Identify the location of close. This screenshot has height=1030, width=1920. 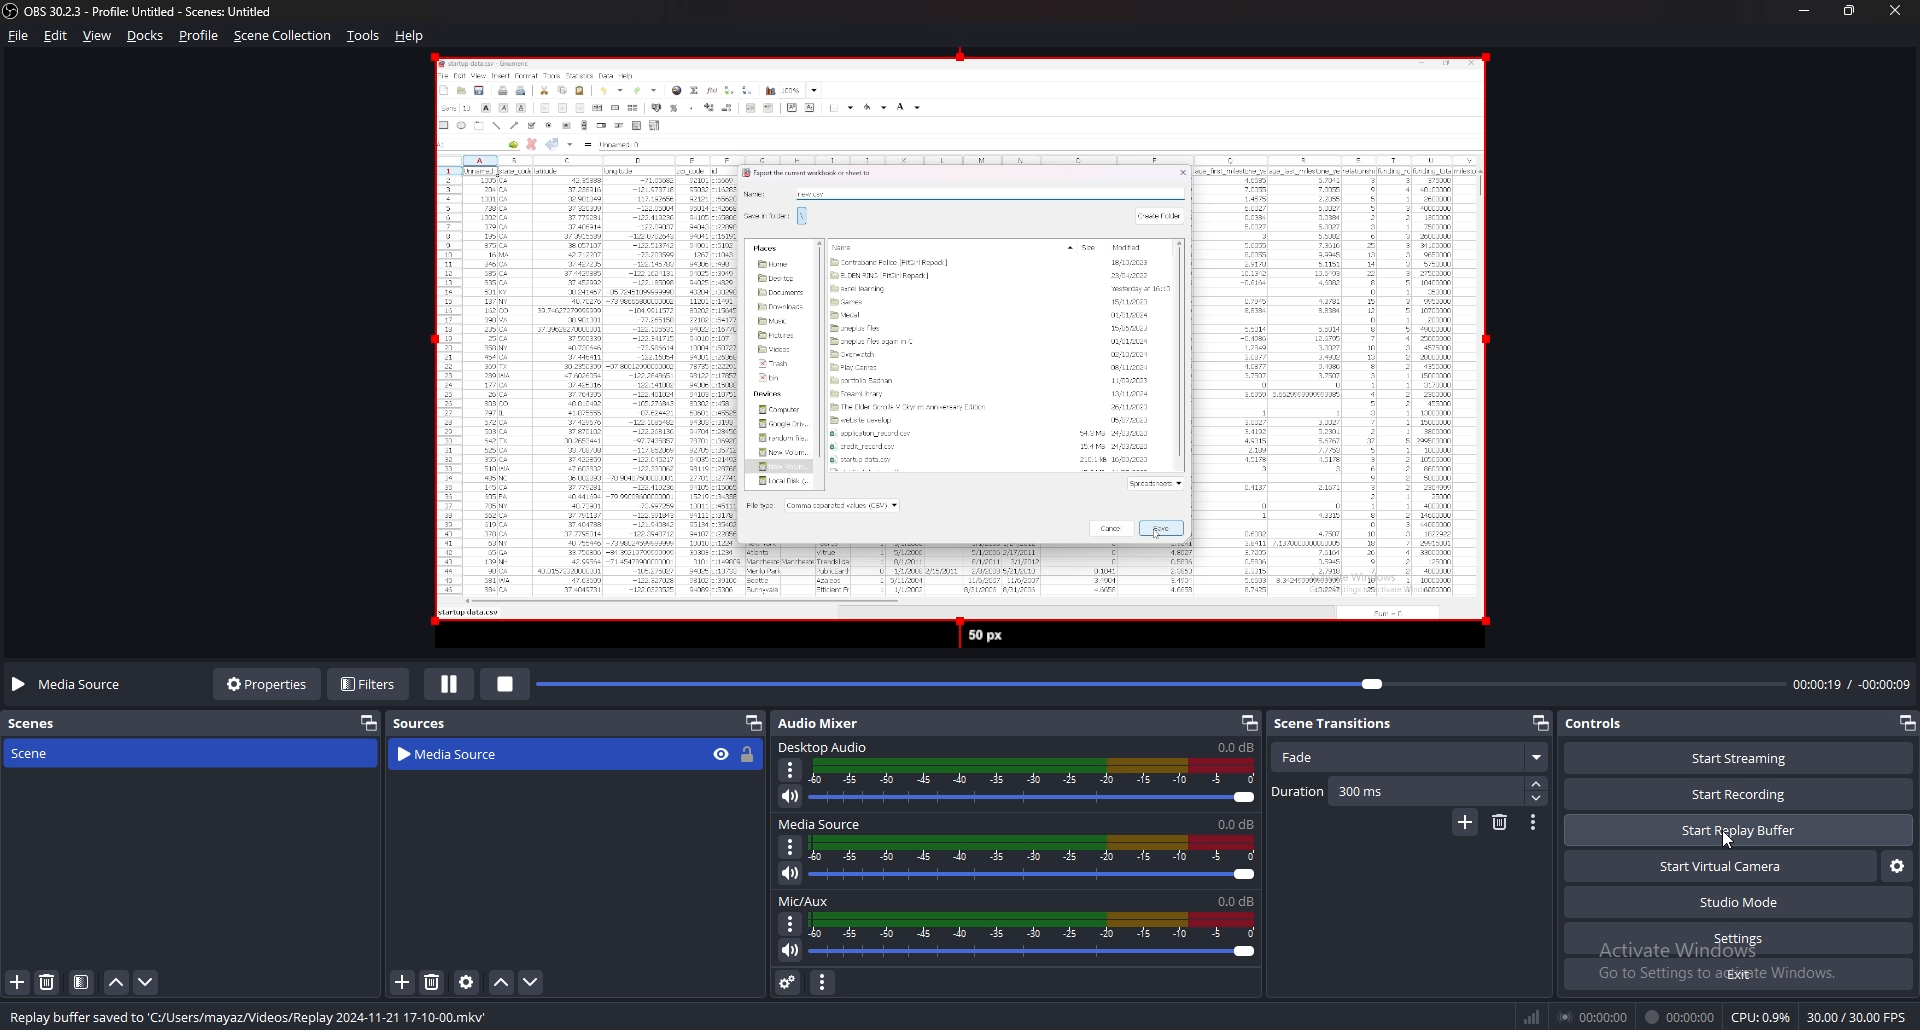
(1894, 10).